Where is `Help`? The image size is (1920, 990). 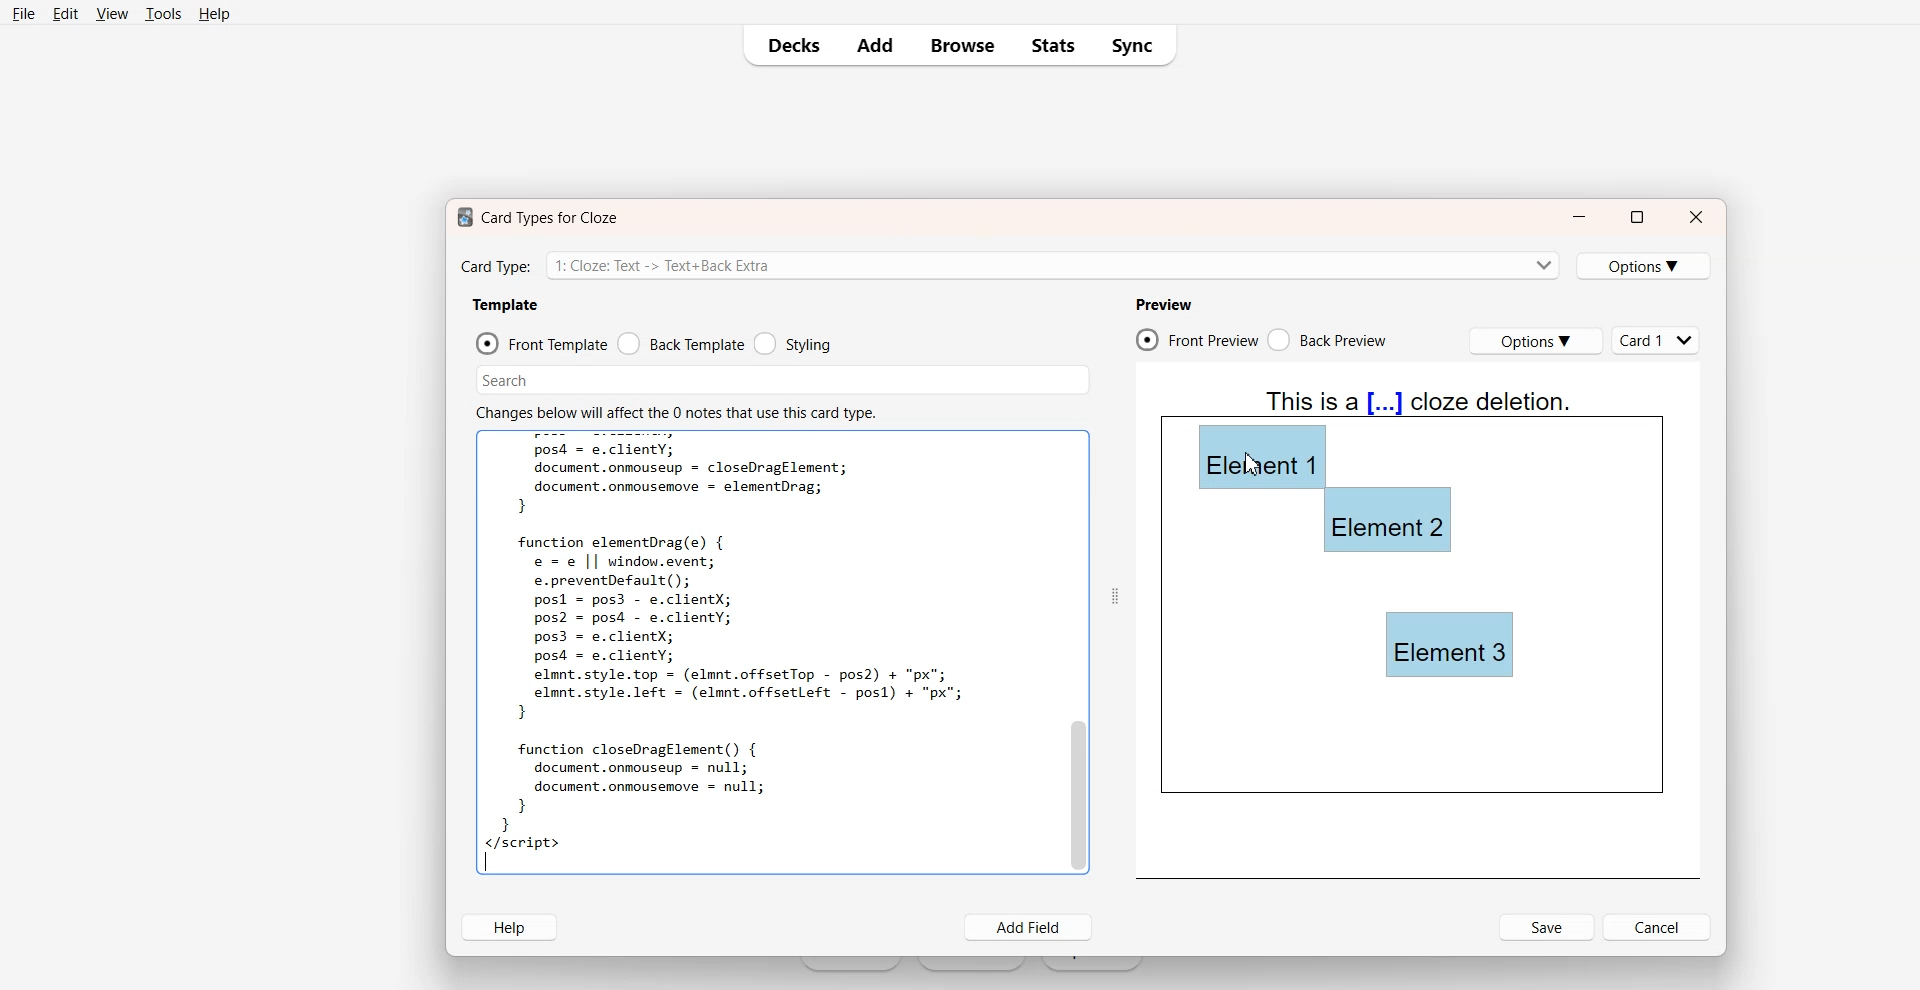
Help is located at coordinates (213, 13).